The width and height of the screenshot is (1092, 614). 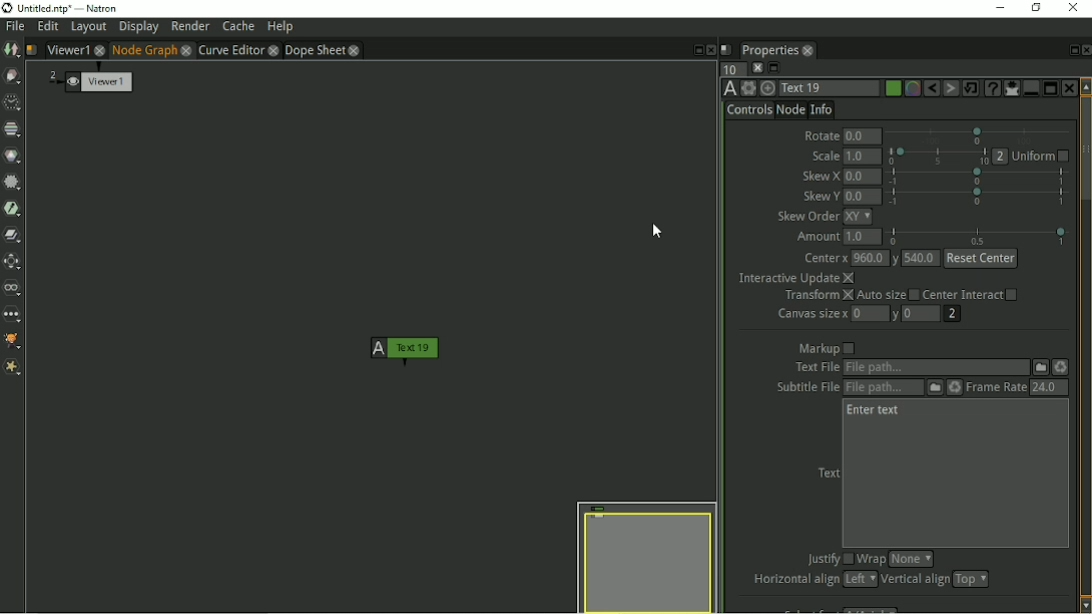 What do you see at coordinates (863, 196) in the screenshot?
I see `0.0` at bounding box center [863, 196].